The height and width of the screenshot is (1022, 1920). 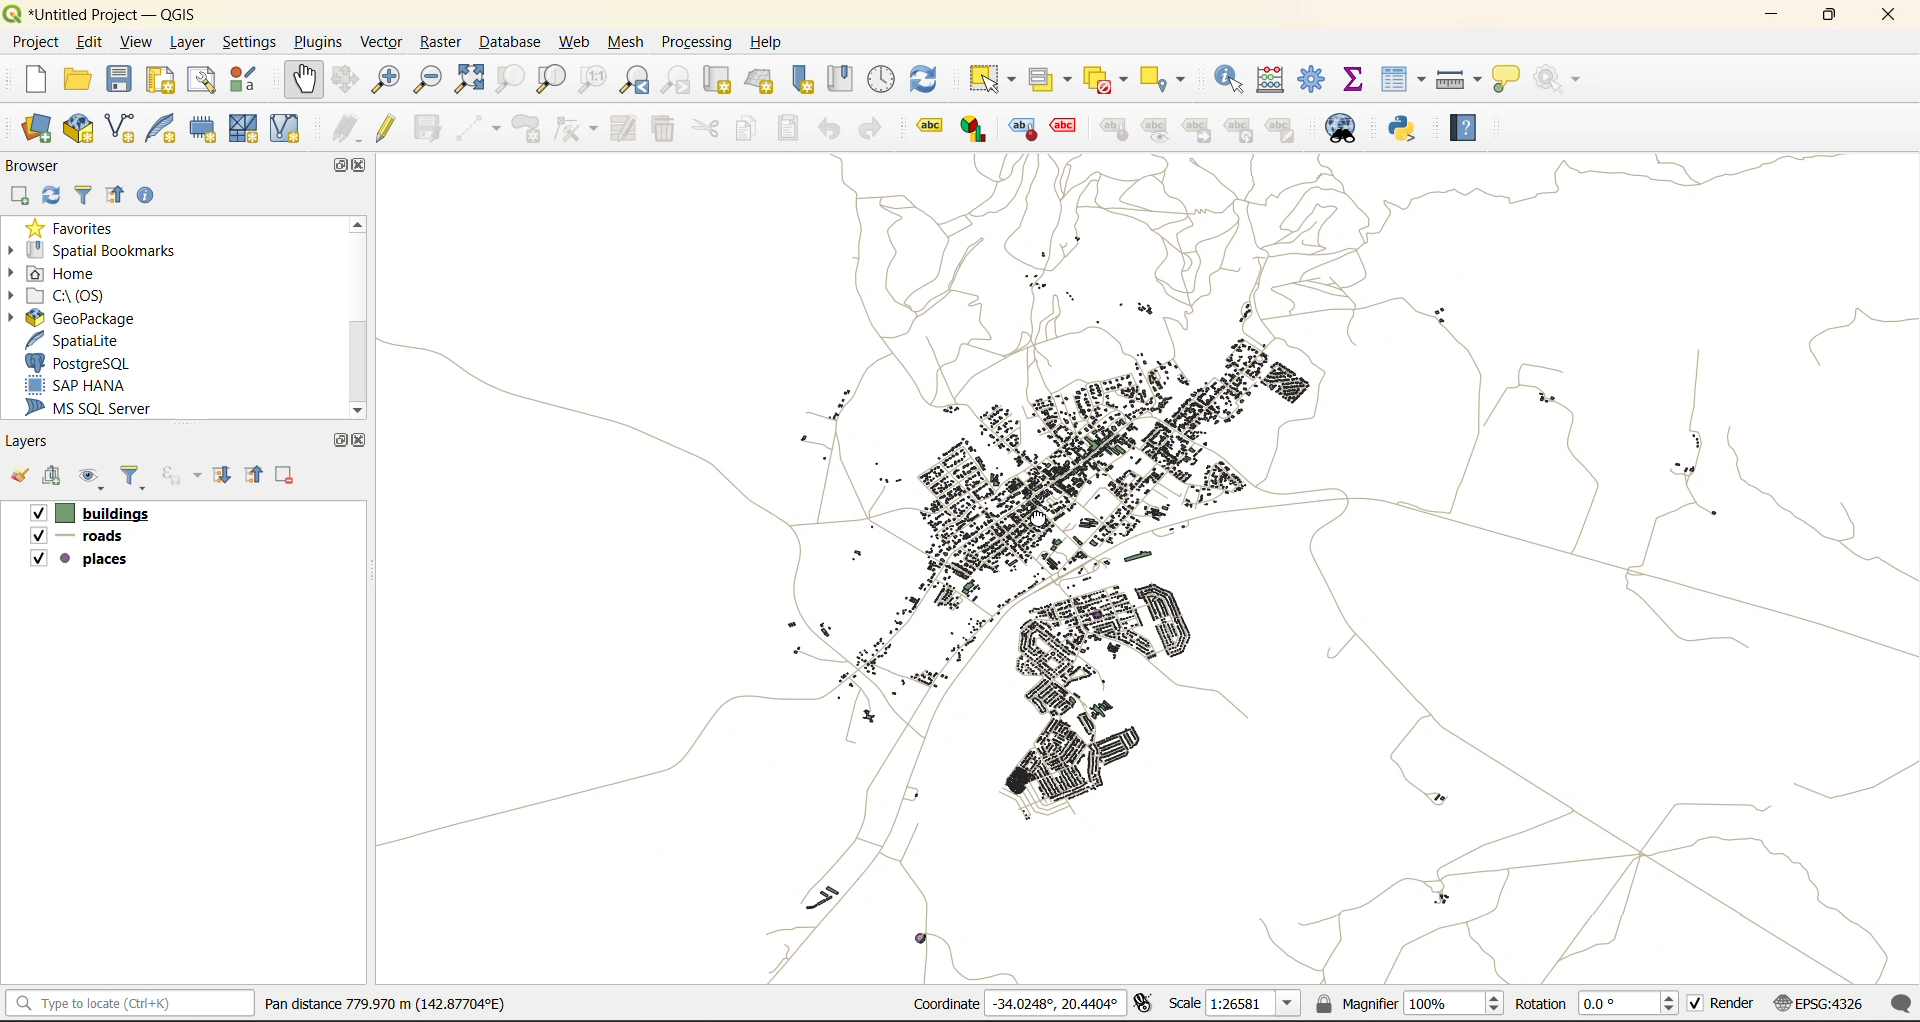 What do you see at coordinates (199, 128) in the screenshot?
I see `temporary scratch layer` at bounding box center [199, 128].